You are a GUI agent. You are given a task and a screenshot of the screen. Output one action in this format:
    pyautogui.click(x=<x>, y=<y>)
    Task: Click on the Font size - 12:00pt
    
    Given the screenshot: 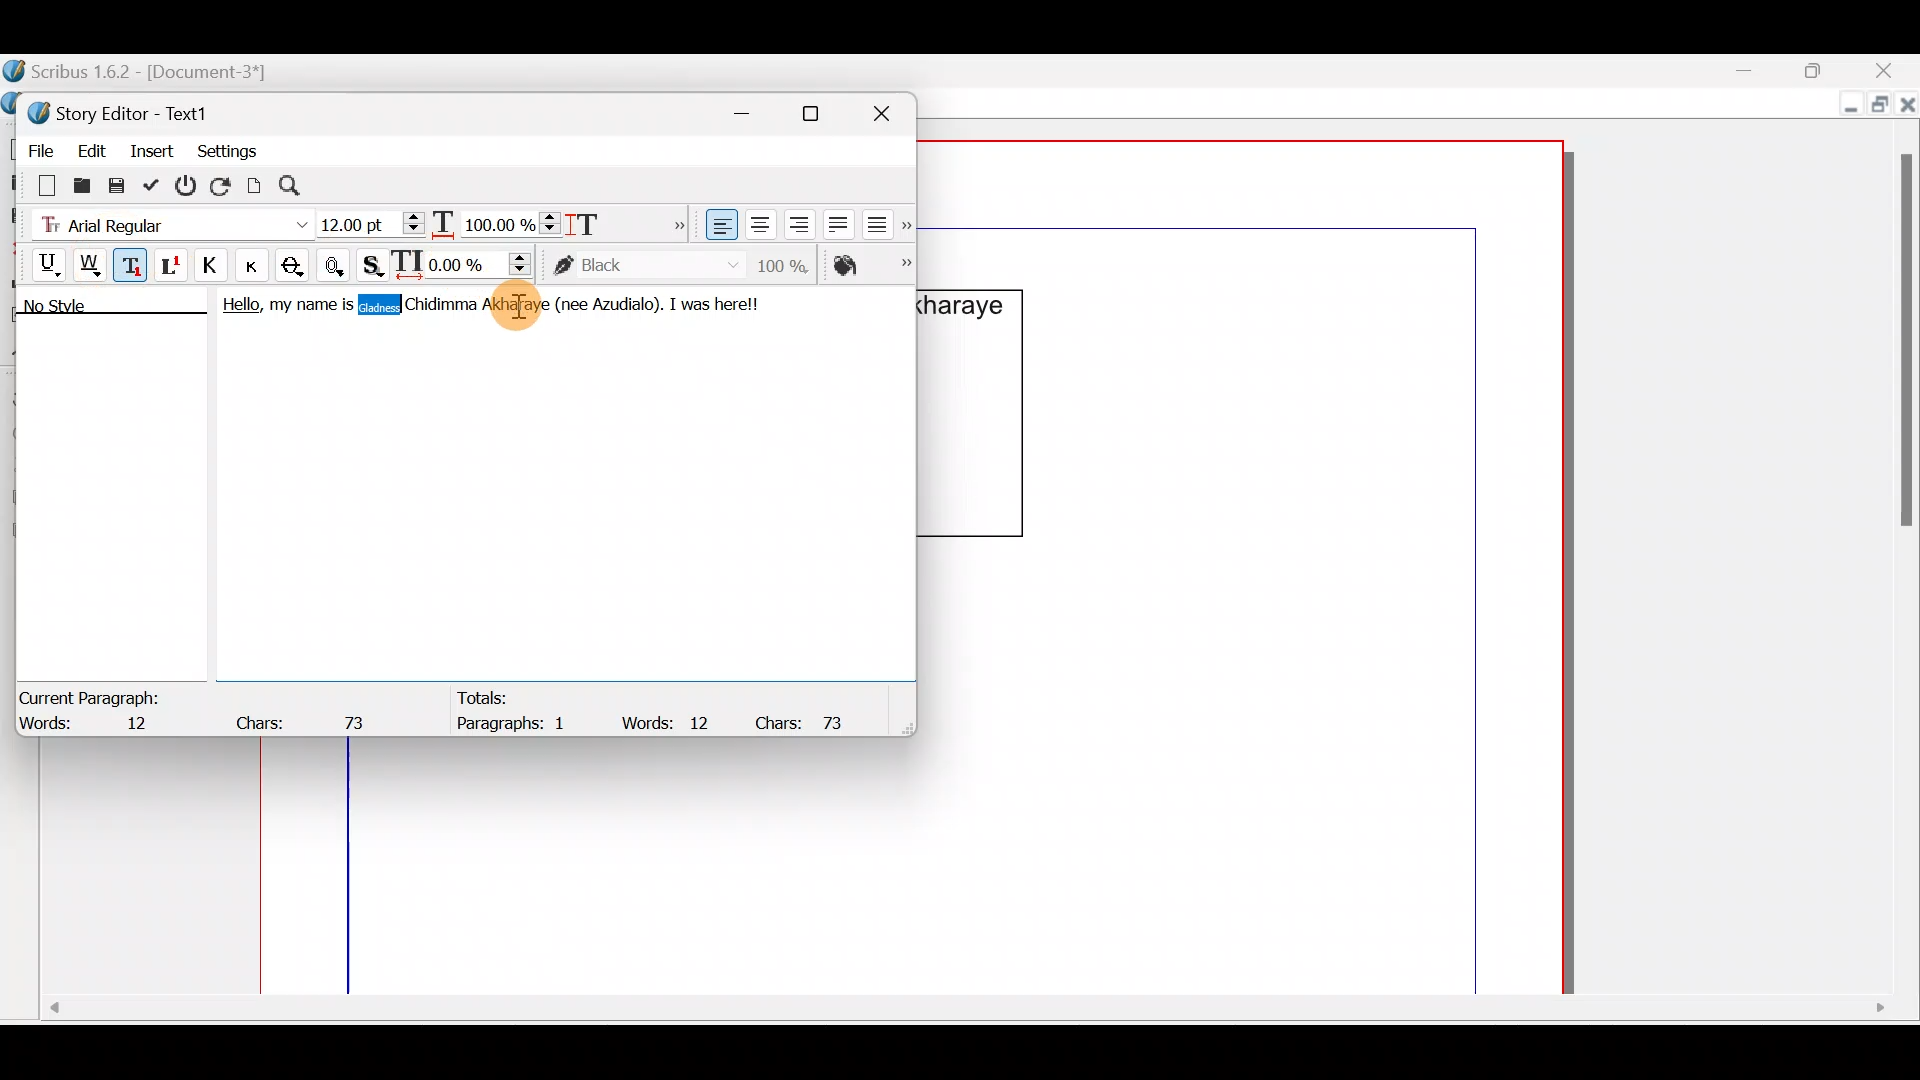 What is the action you would take?
    pyautogui.click(x=373, y=224)
    